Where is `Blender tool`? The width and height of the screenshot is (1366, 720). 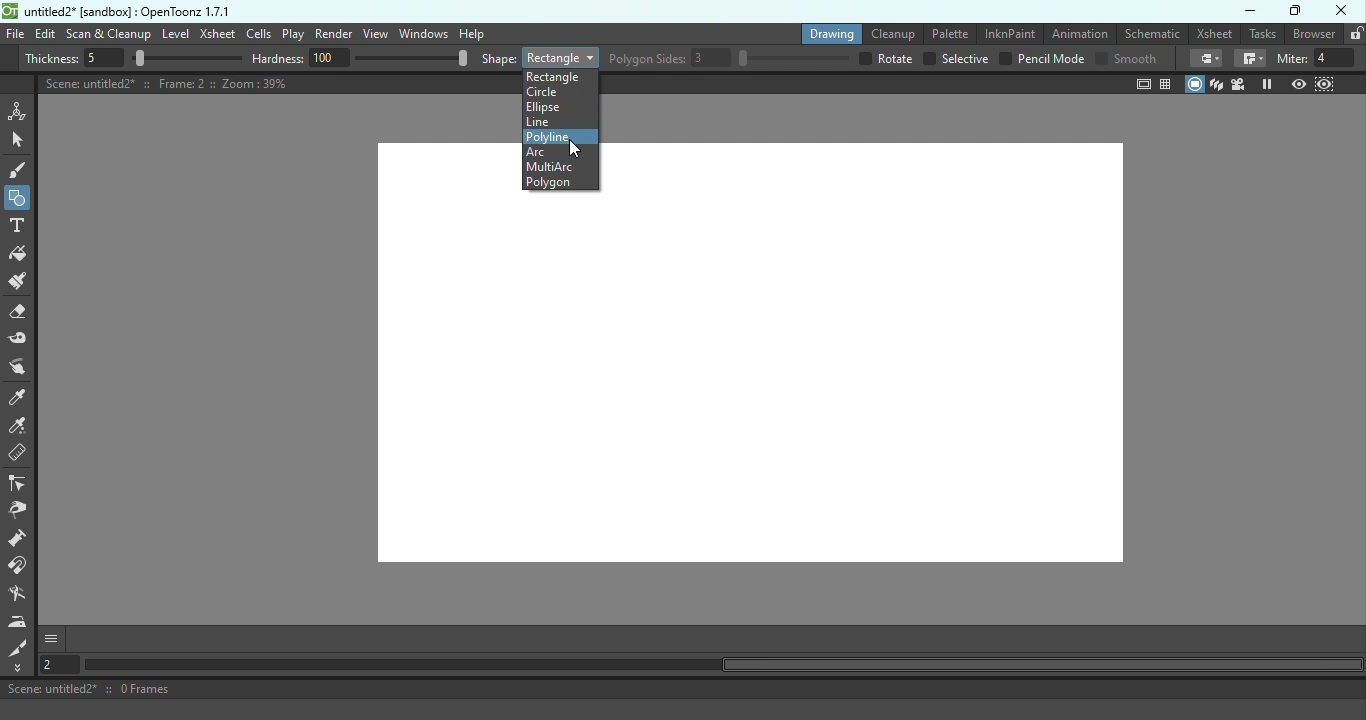 Blender tool is located at coordinates (21, 596).